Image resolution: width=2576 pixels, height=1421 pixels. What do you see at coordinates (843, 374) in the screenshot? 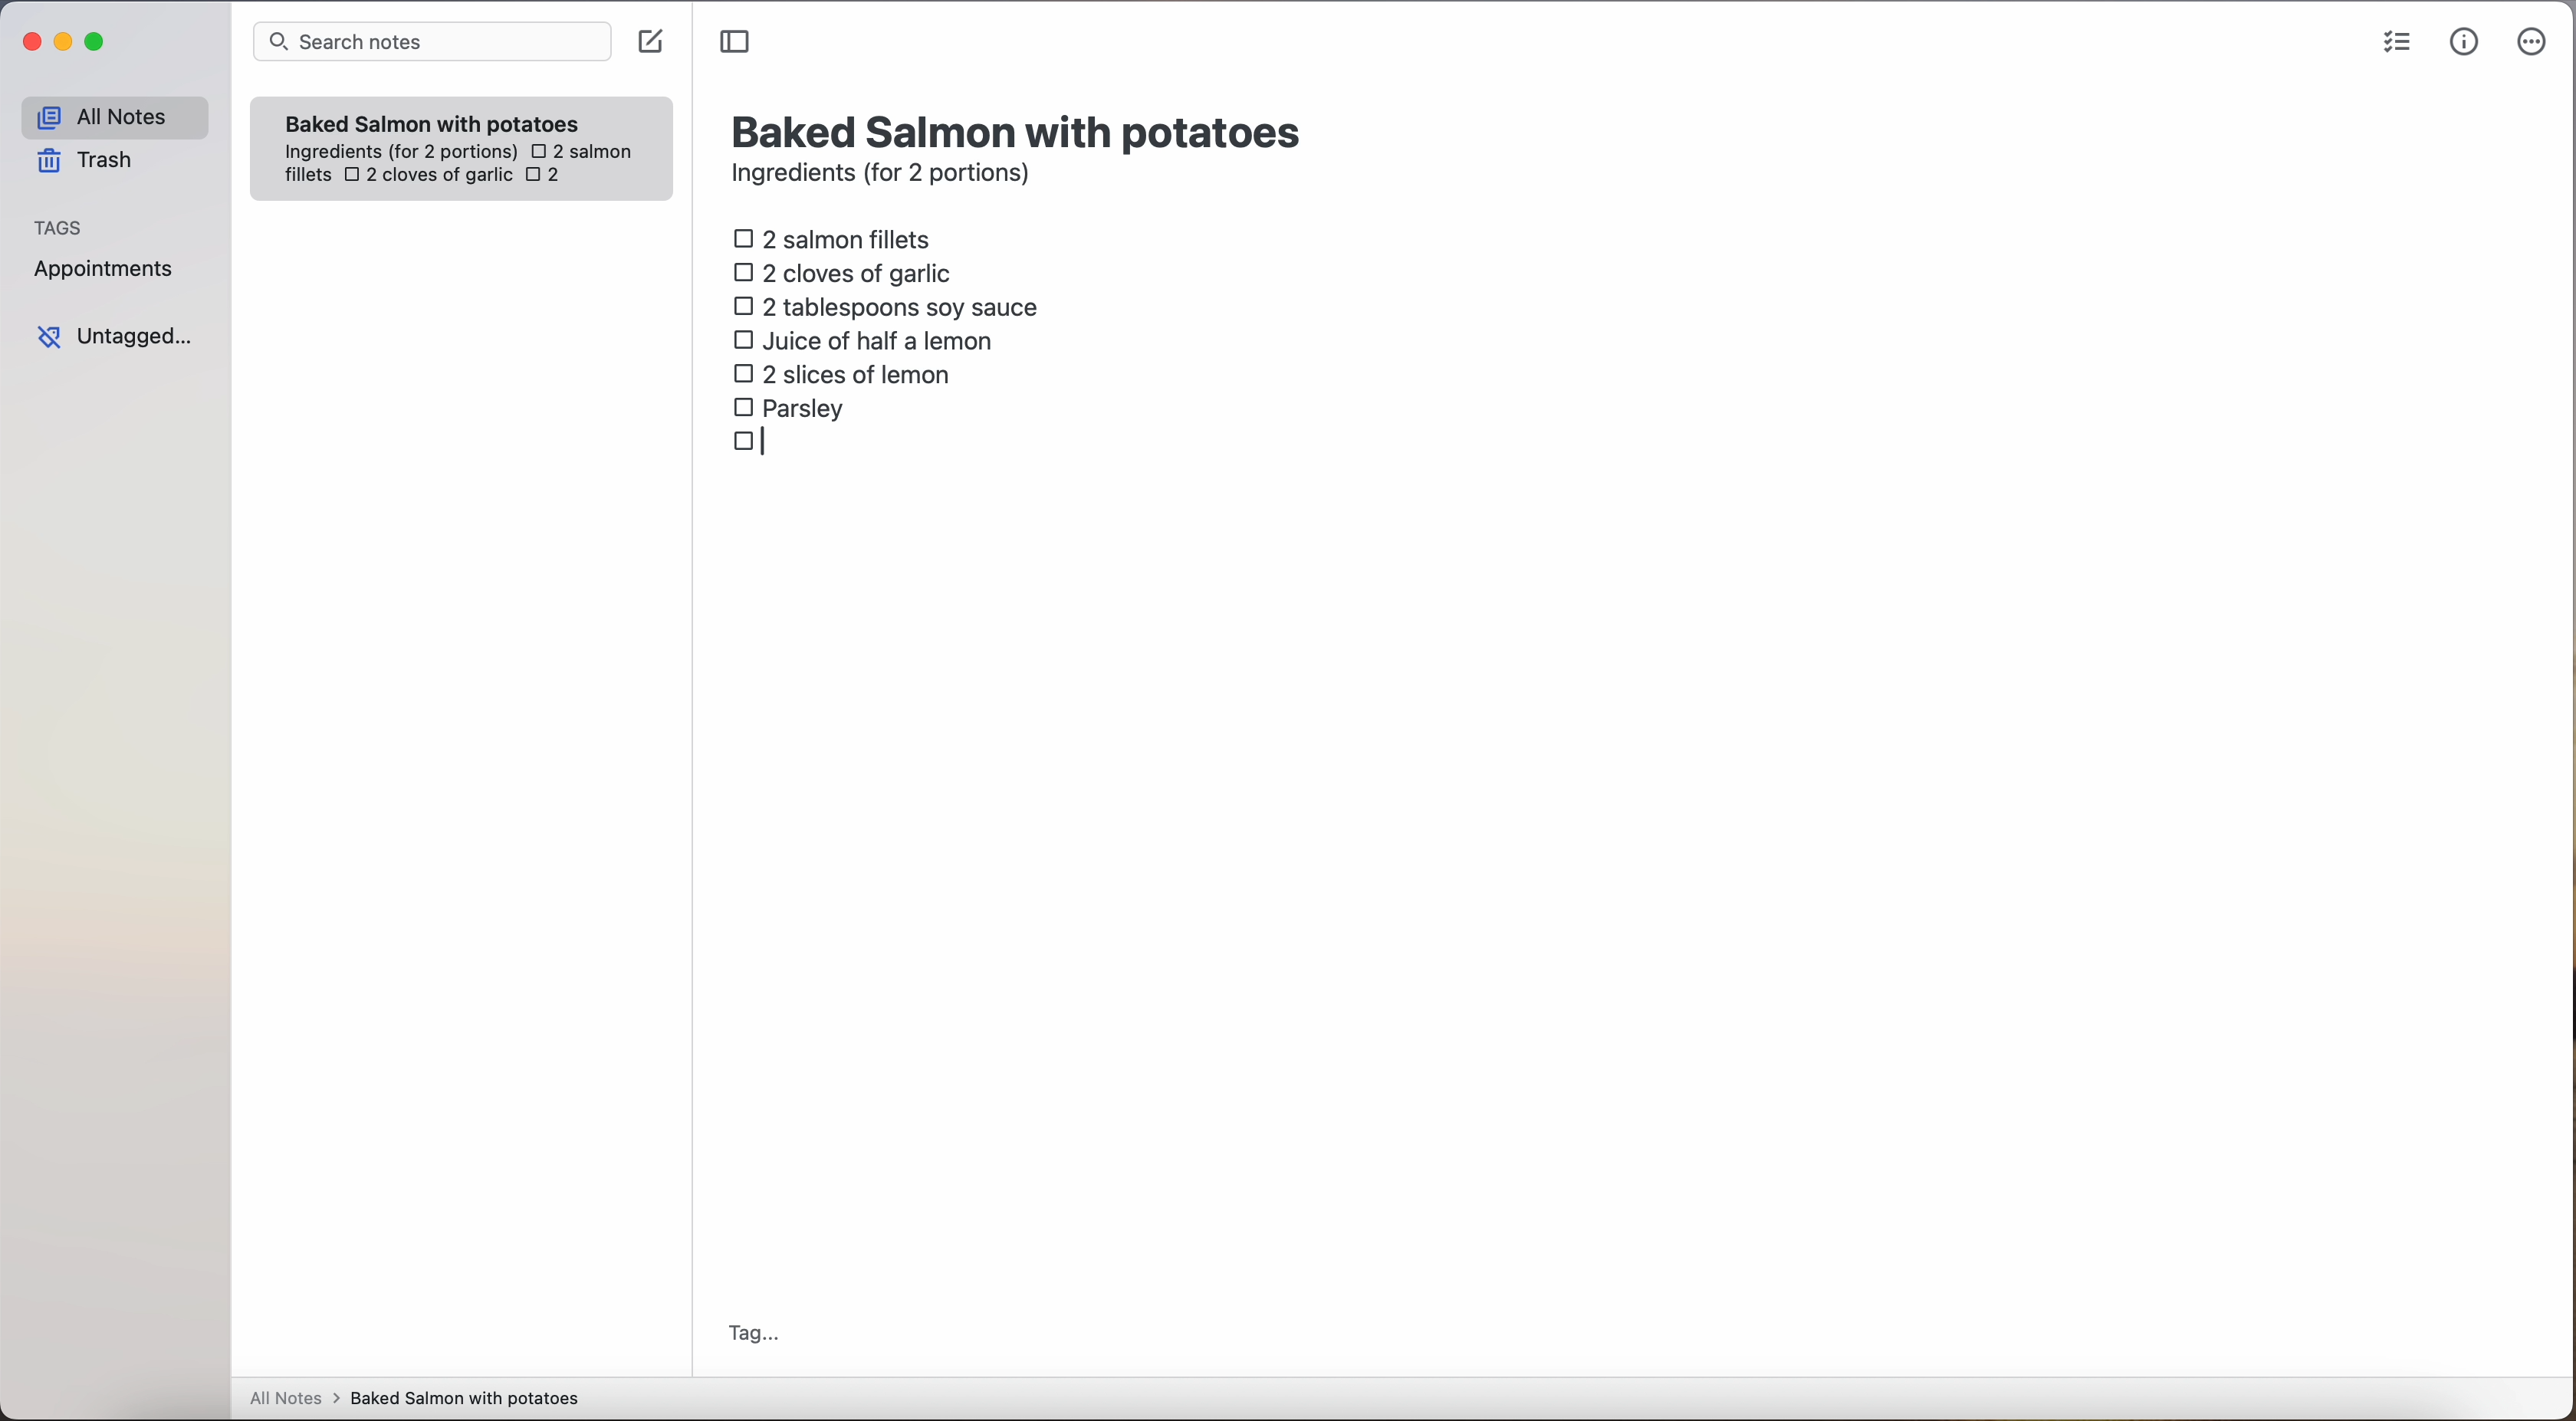
I see `2 slices of lemon` at bounding box center [843, 374].